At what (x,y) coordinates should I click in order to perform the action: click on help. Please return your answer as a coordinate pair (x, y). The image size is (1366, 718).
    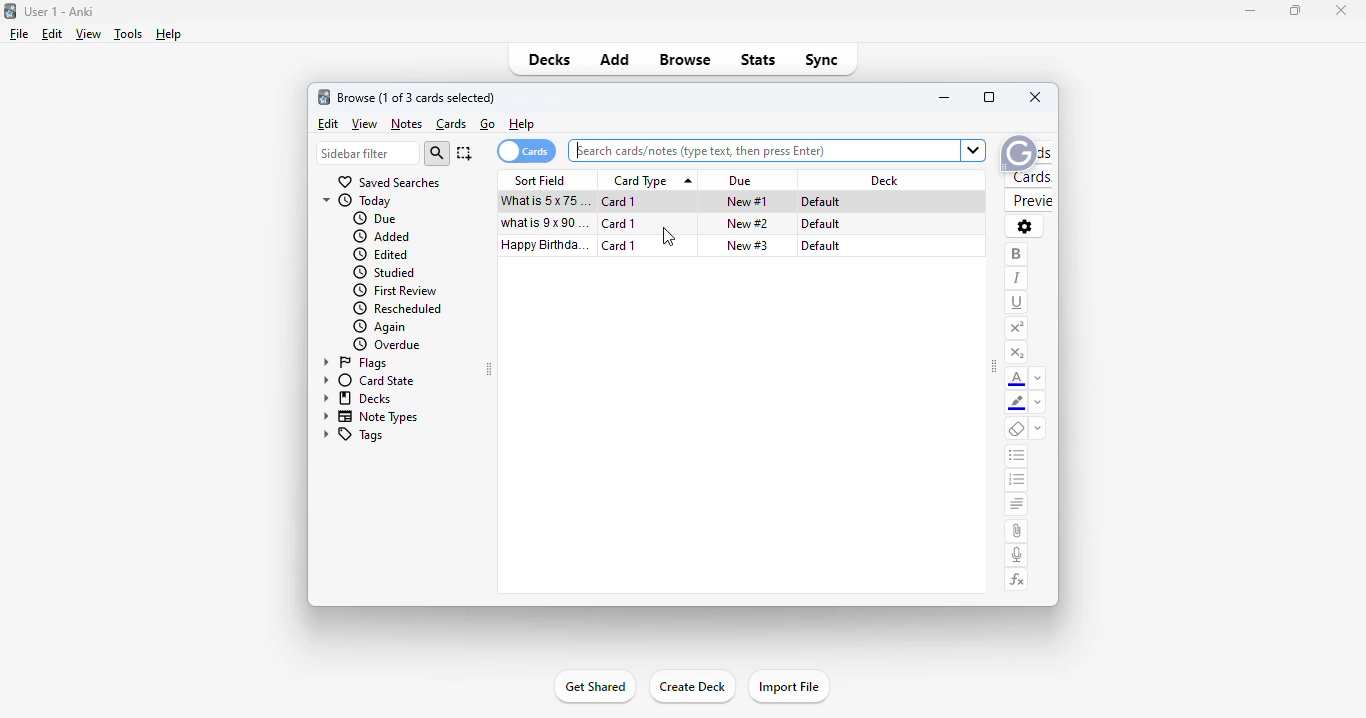
    Looking at the image, I should click on (522, 125).